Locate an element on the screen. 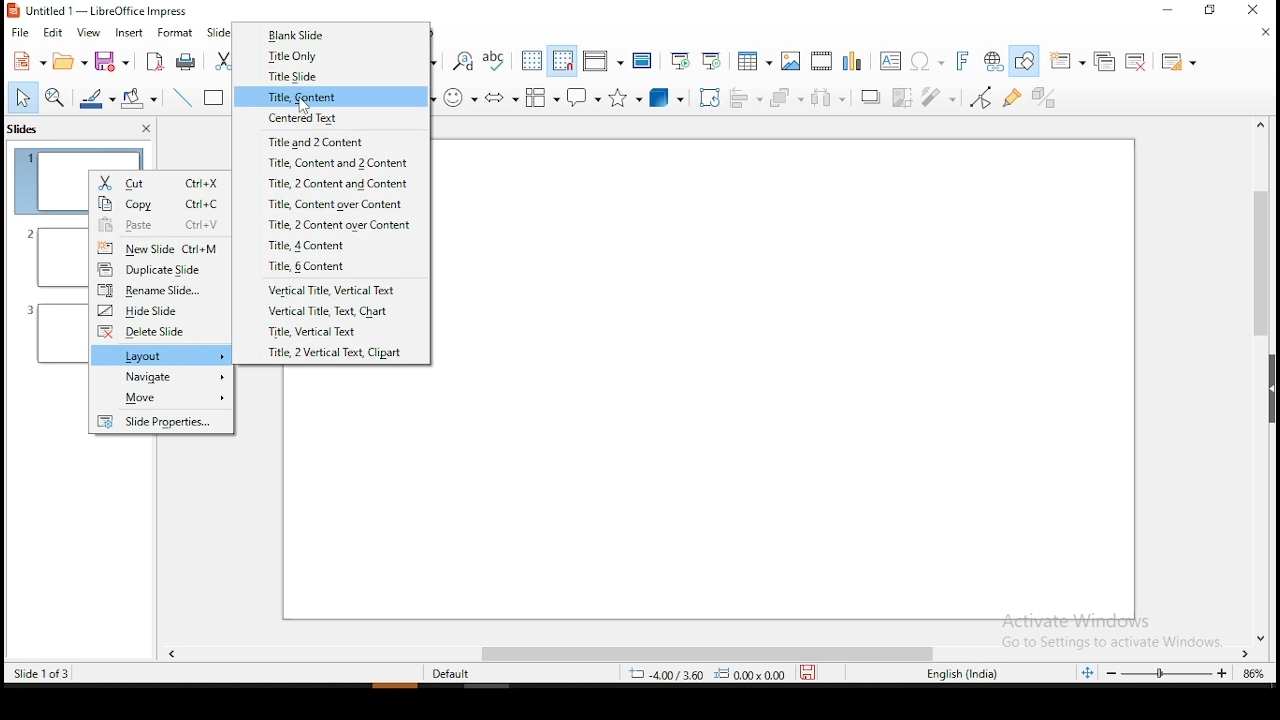 The height and width of the screenshot is (720, 1280). crop image is located at coordinates (904, 97).